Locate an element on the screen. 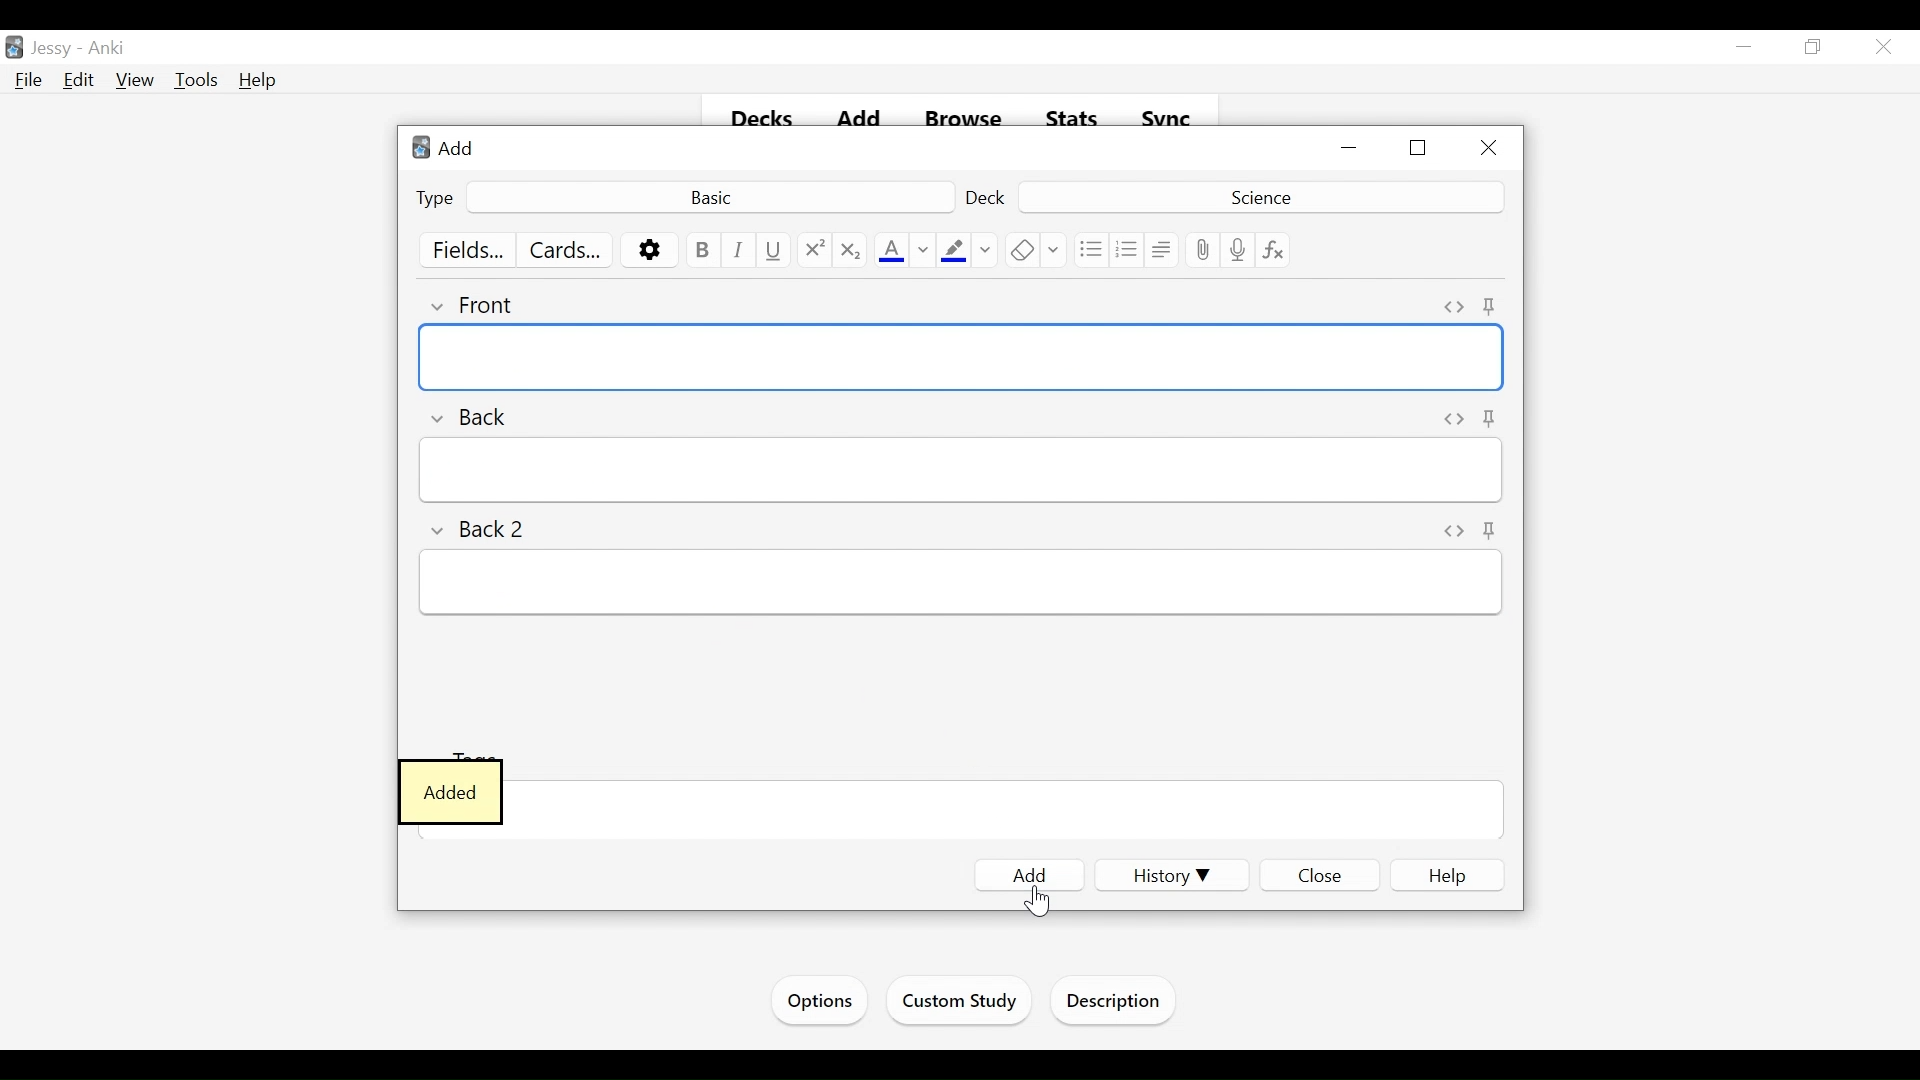 This screenshot has height=1080, width=1920. Front Field is located at coordinates (962, 358).